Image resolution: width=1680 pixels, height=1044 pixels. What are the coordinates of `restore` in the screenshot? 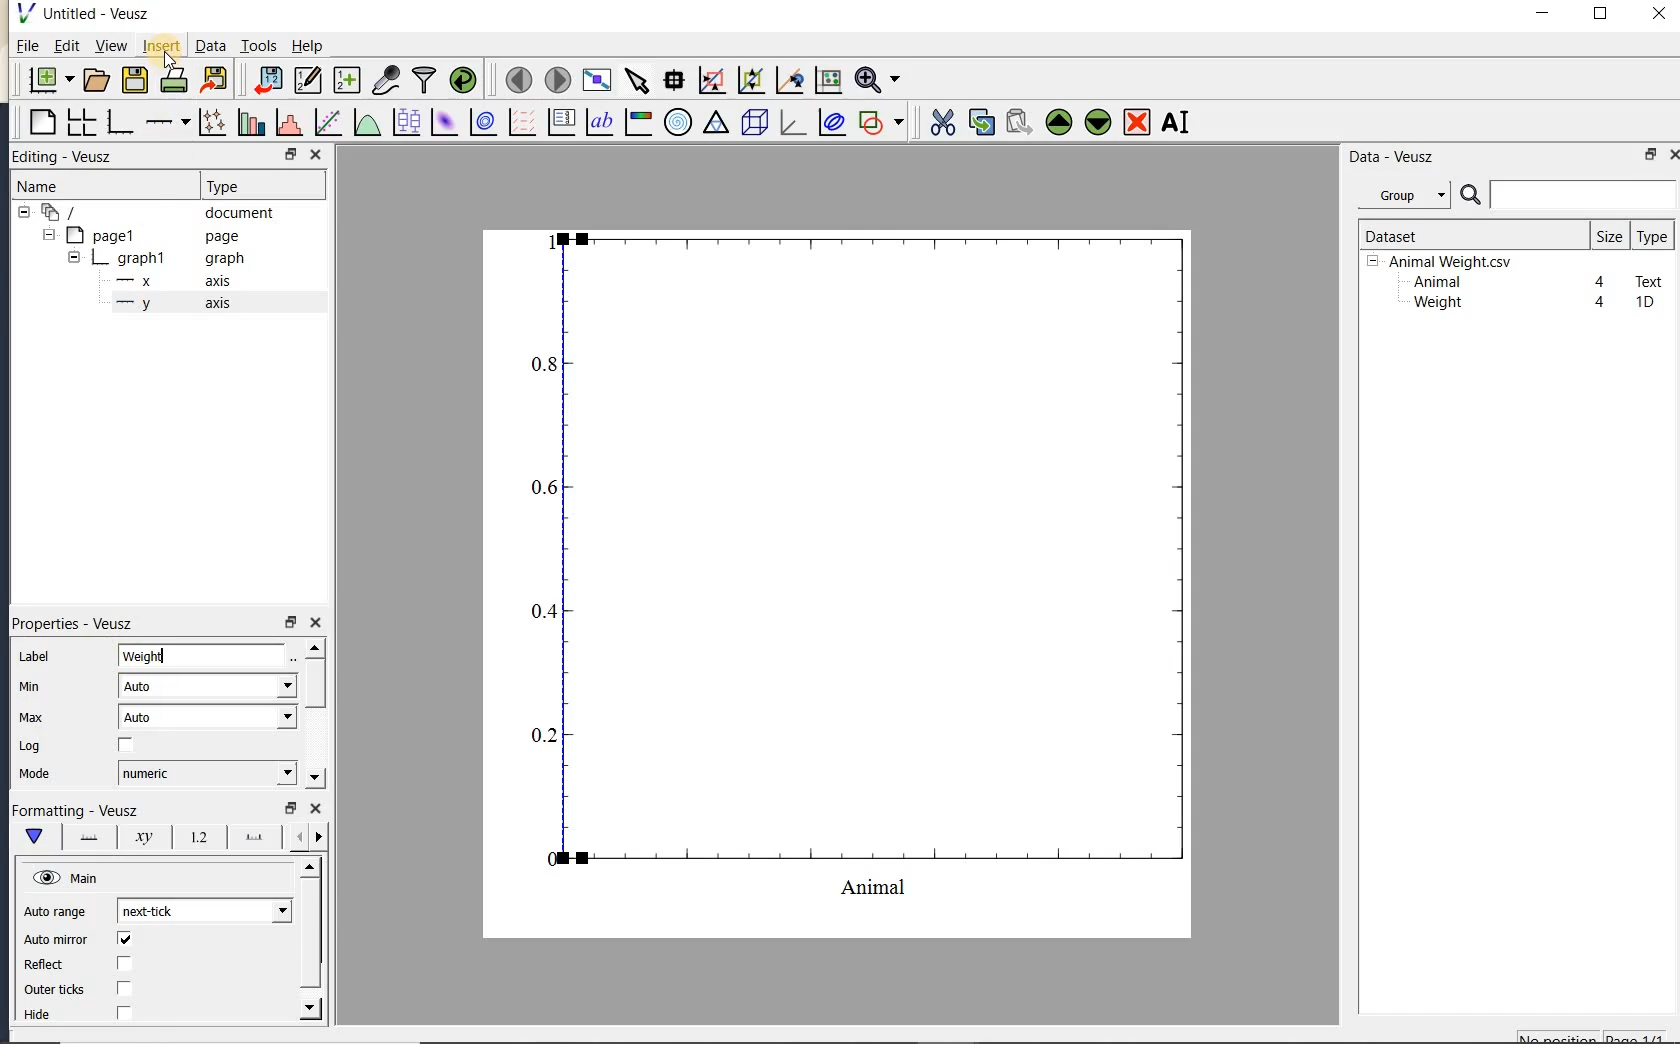 It's located at (289, 623).